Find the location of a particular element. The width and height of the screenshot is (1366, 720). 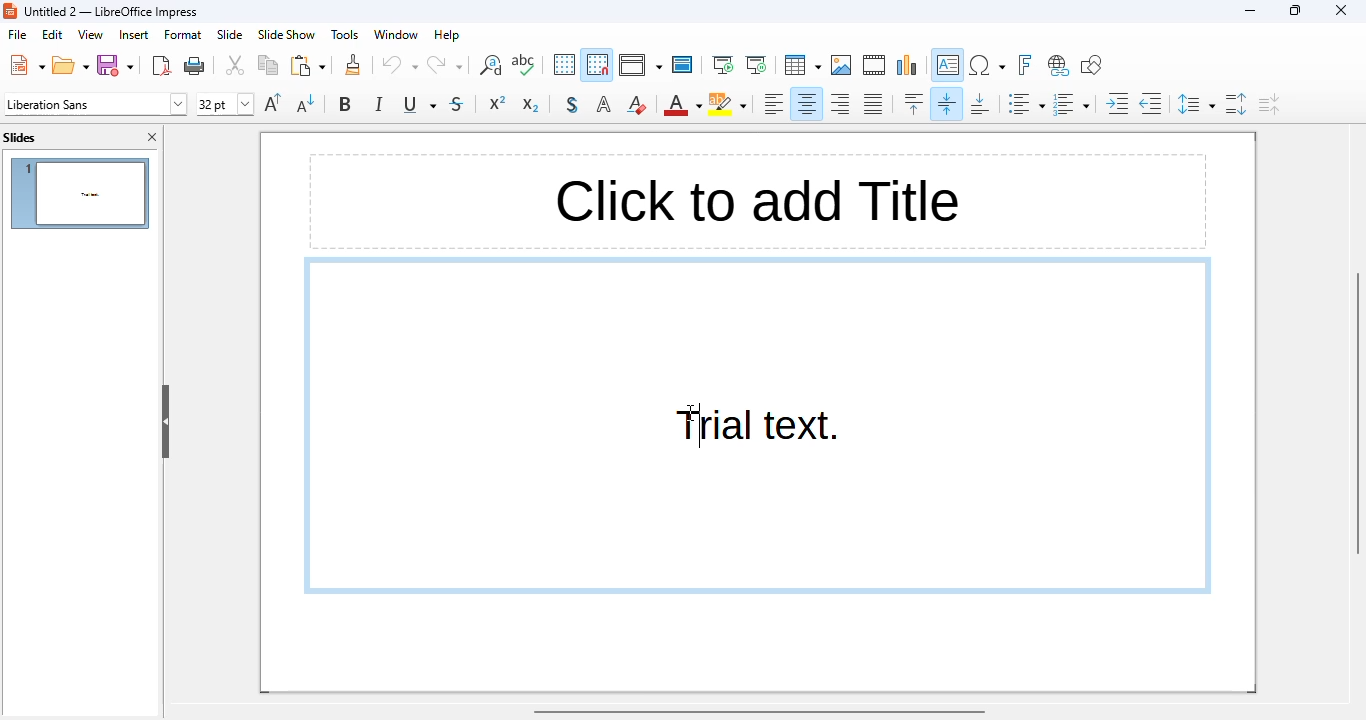

slides is located at coordinates (20, 138).